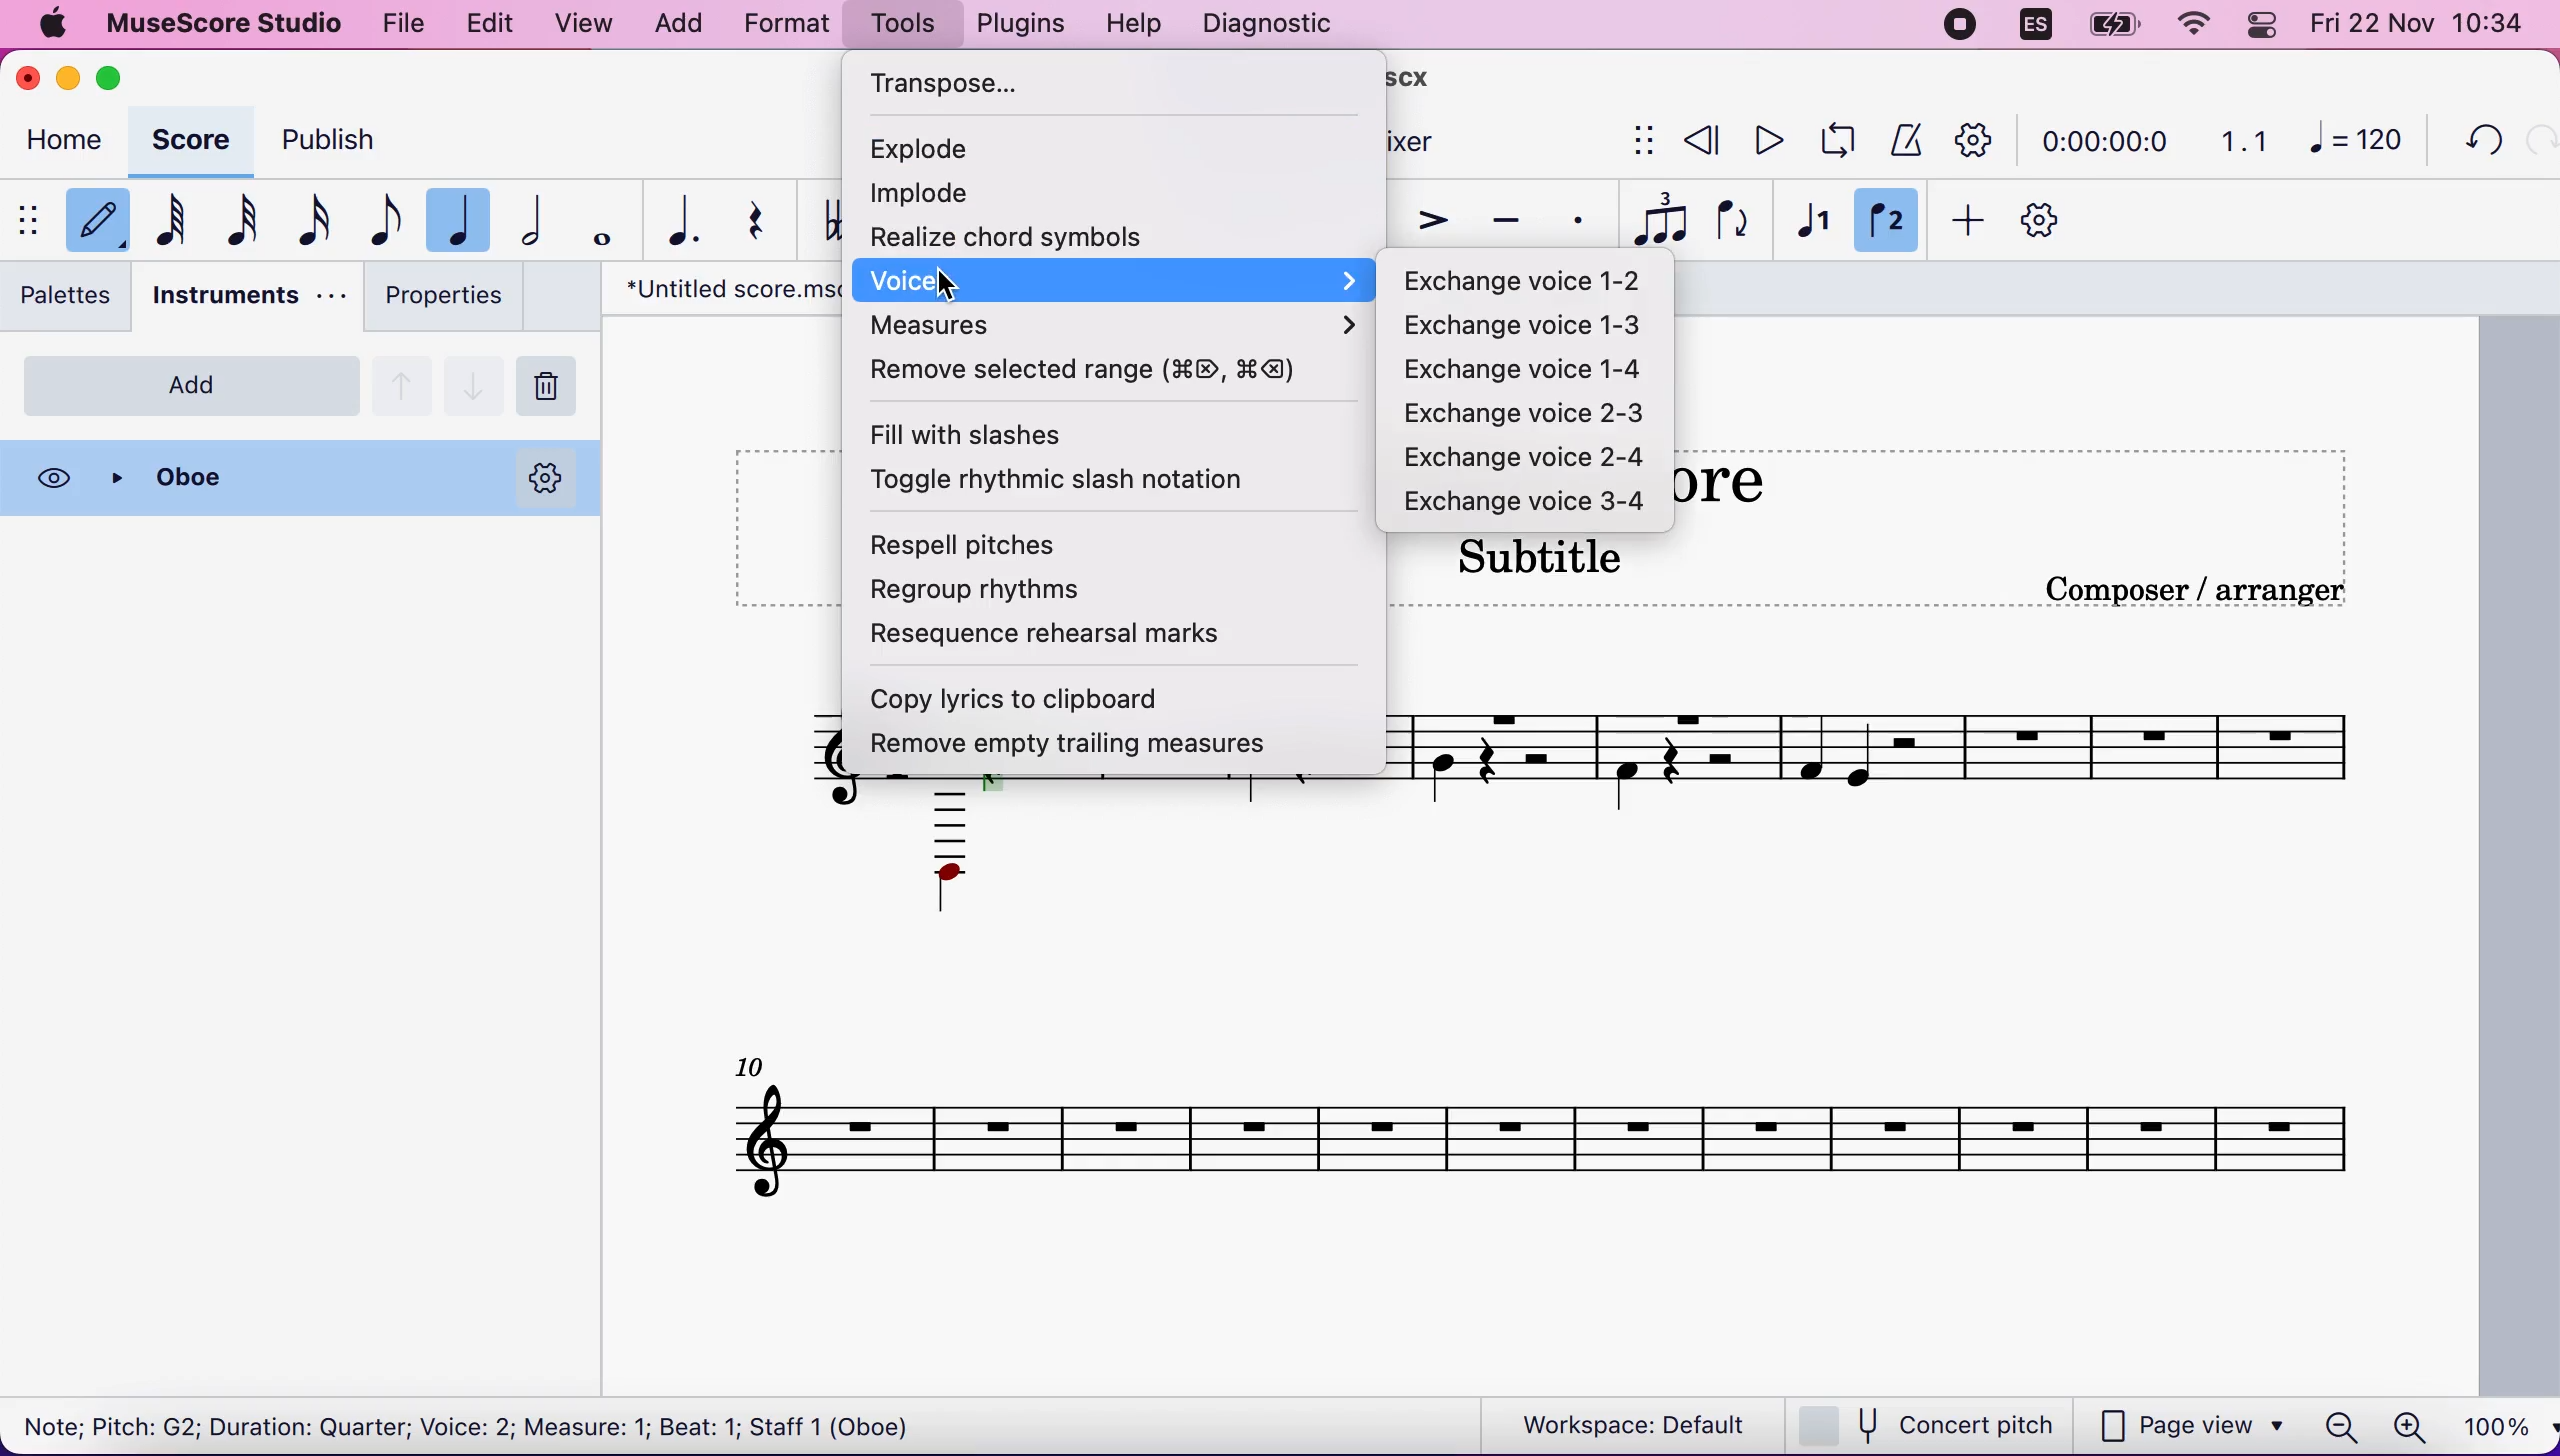 The height and width of the screenshot is (1456, 2560). I want to click on view, so click(590, 28).